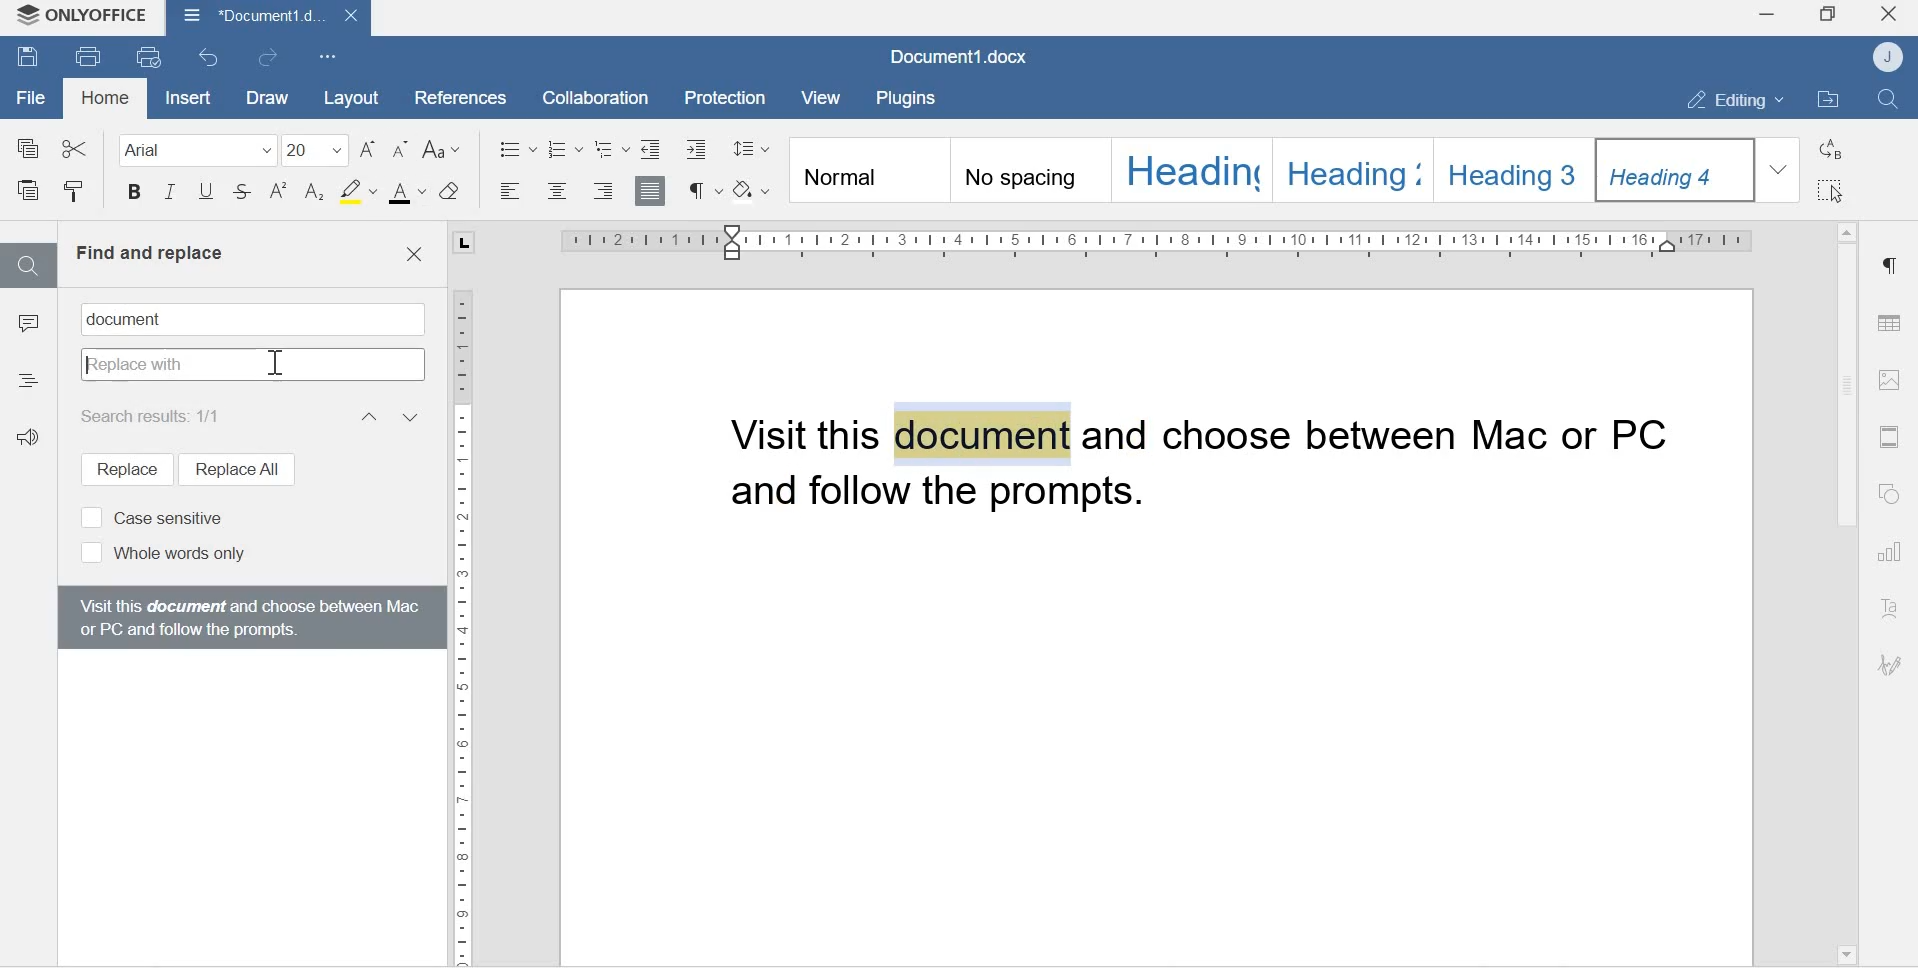 The height and width of the screenshot is (968, 1918). What do you see at coordinates (1845, 952) in the screenshot?
I see `Scroll down` at bounding box center [1845, 952].